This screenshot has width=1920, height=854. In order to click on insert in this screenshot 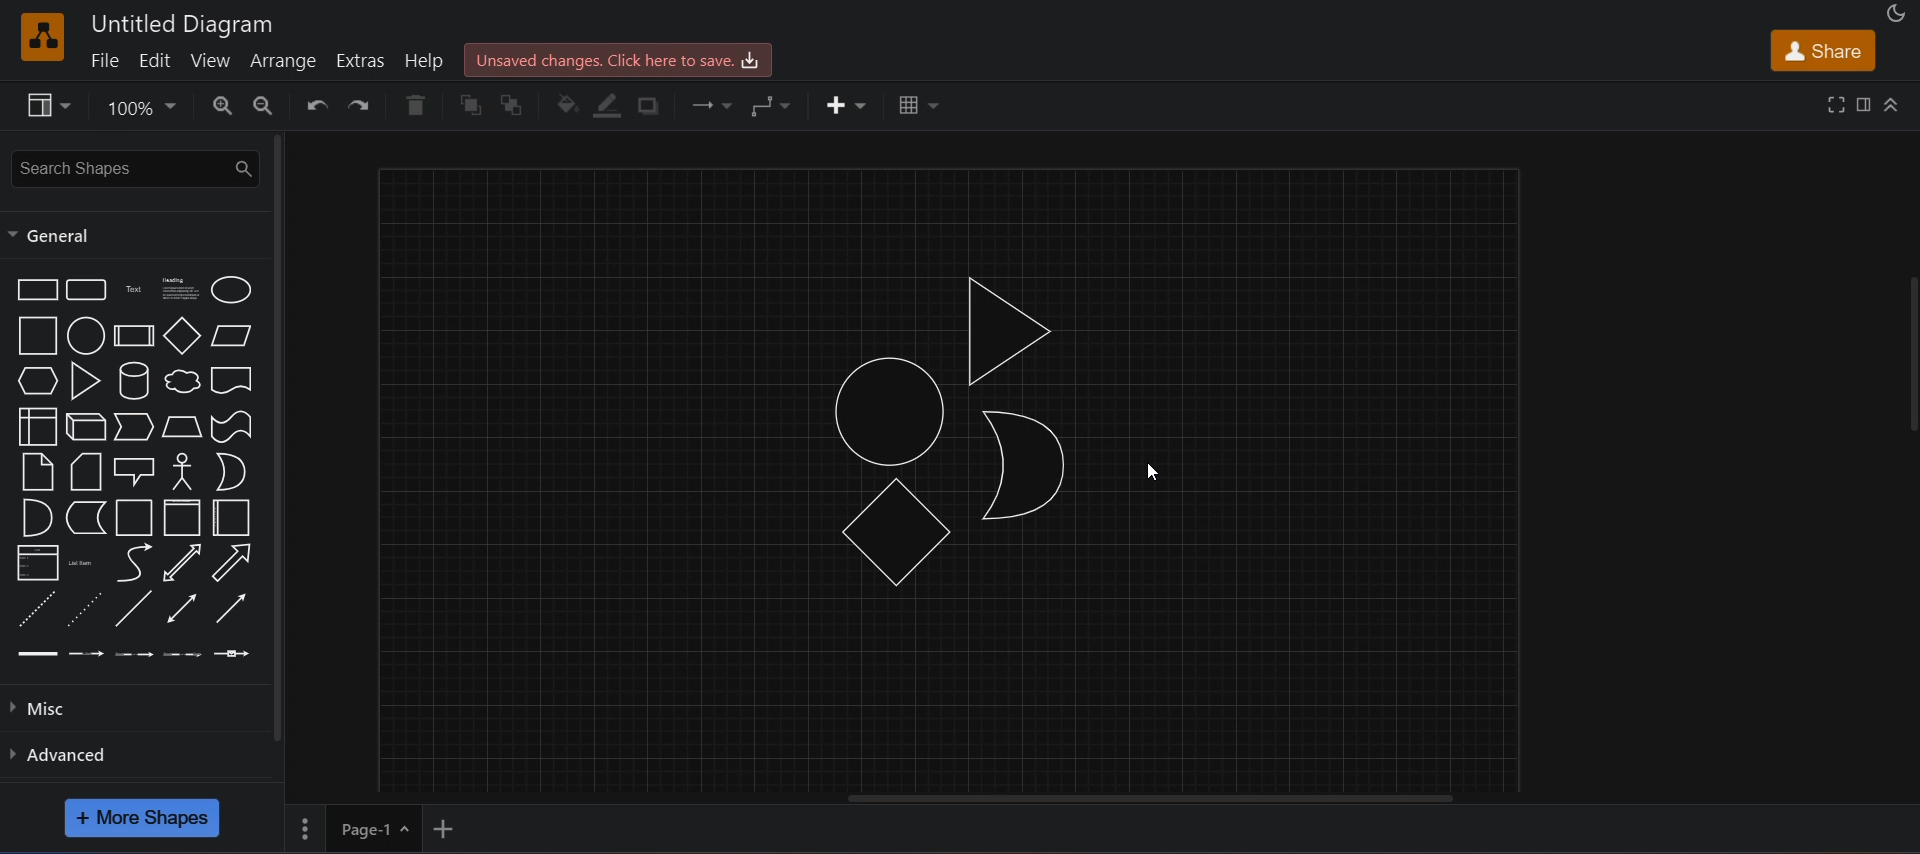, I will do `click(844, 103)`.